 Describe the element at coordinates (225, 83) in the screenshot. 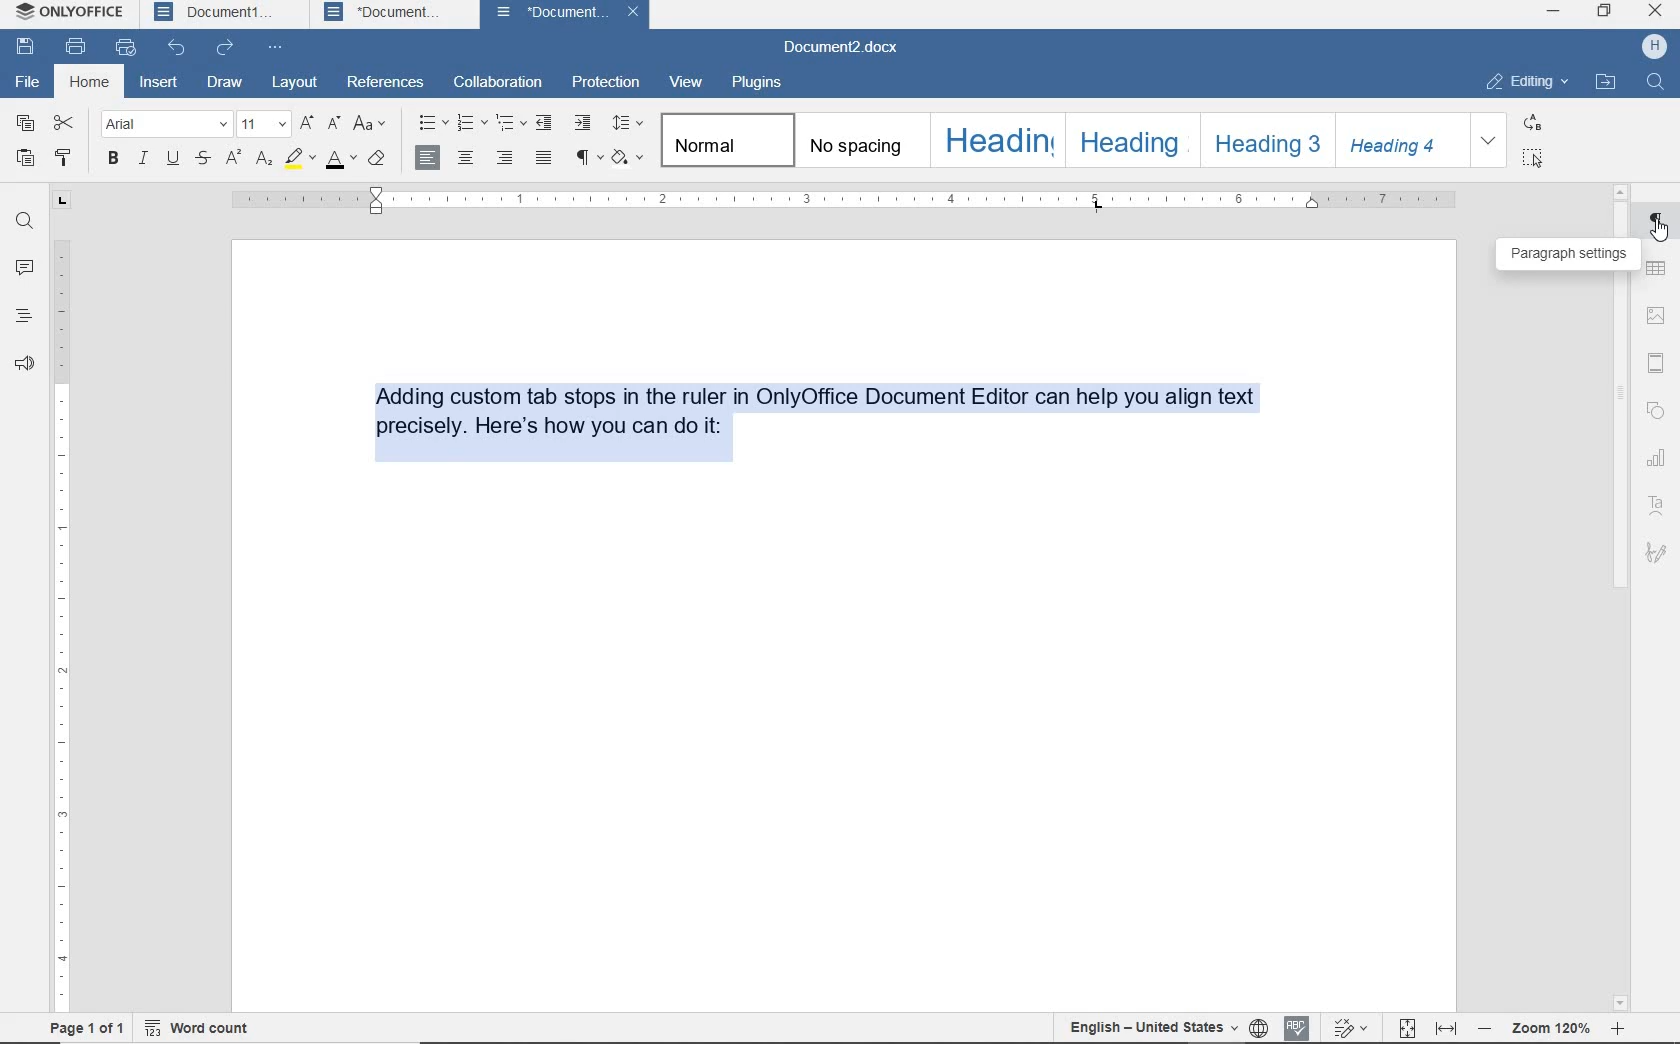

I see `draw` at that location.